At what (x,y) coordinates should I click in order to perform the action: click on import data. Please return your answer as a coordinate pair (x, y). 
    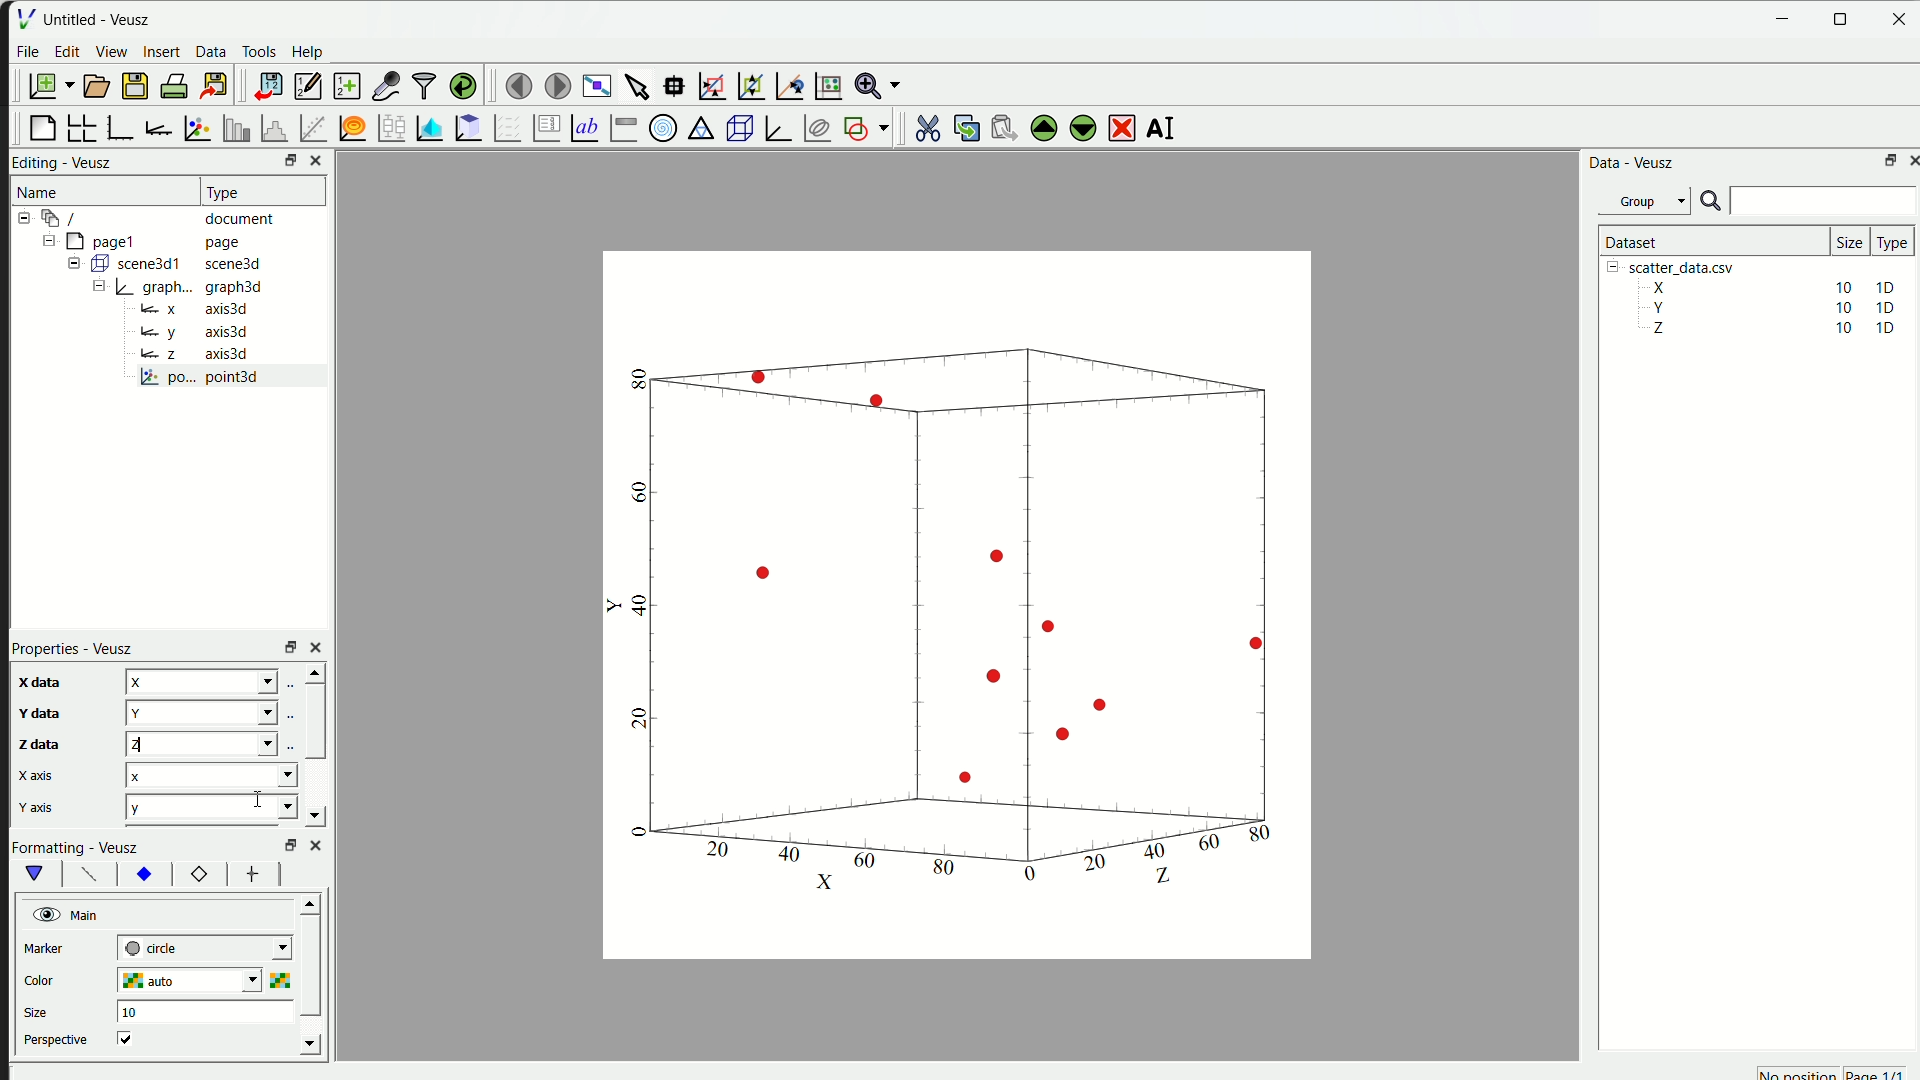
    Looking at the image, I should click on (264, 86).